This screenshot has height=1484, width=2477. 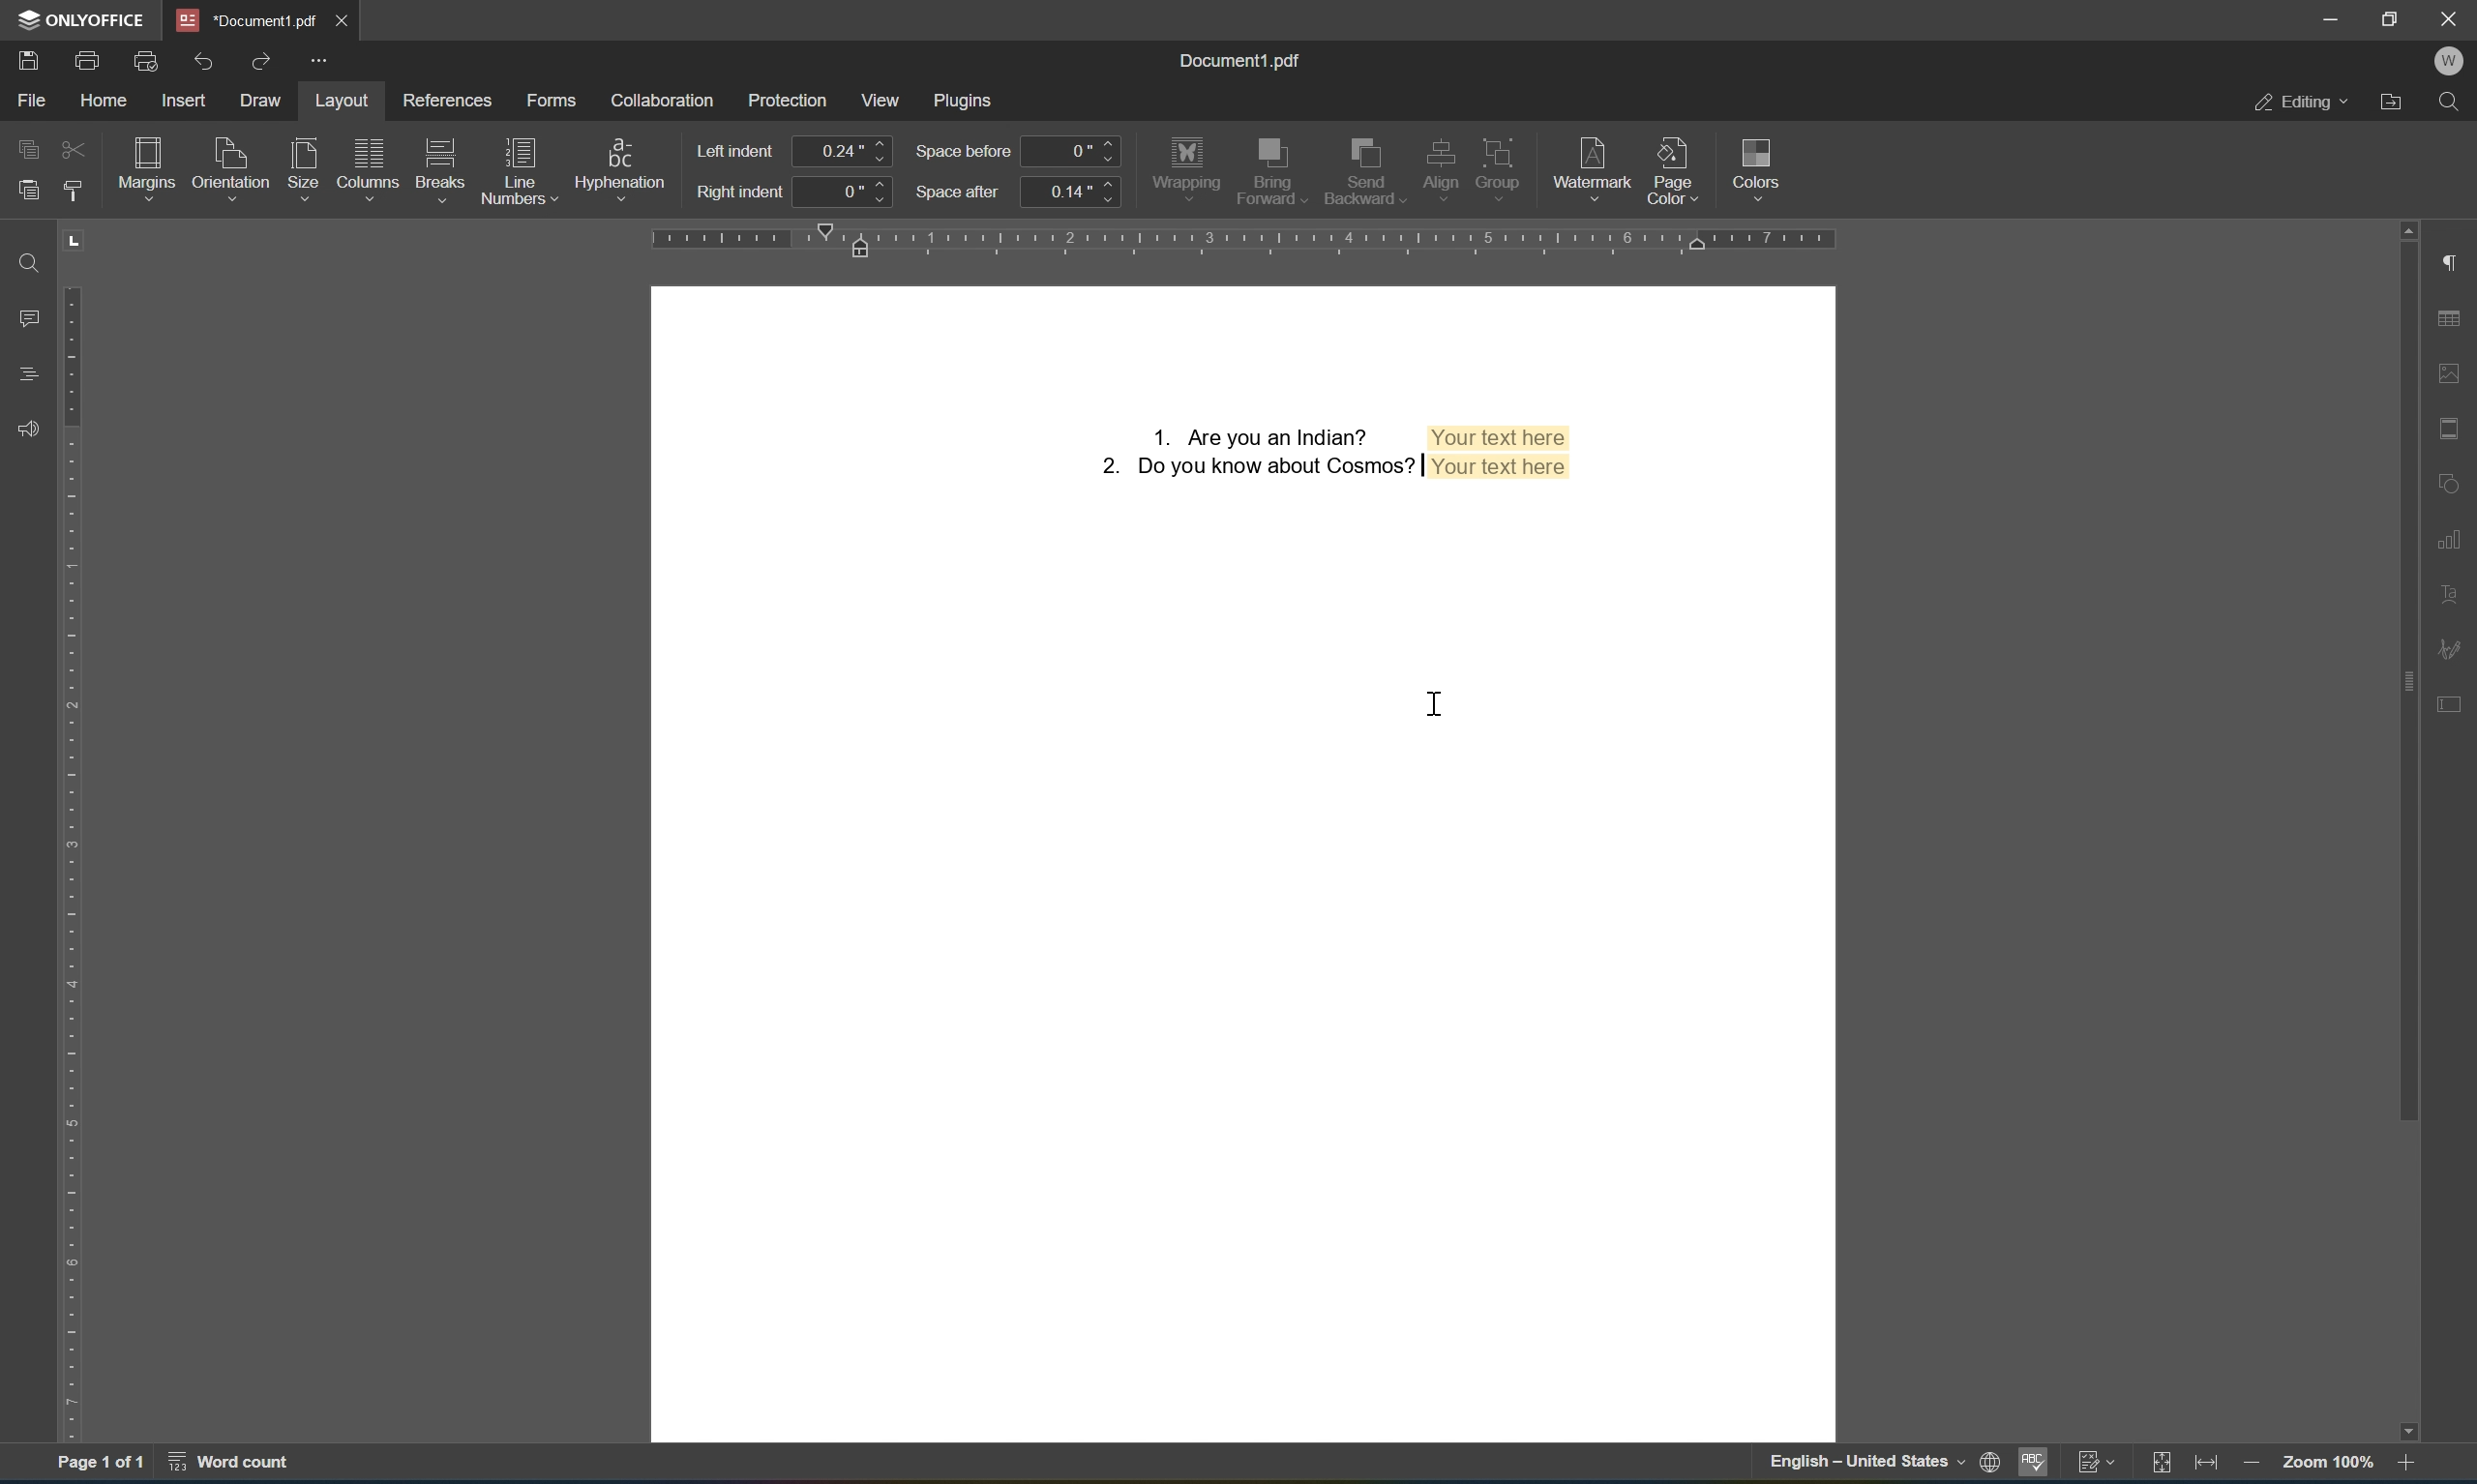 What do you see at coordinates (240, 1467) in the screenshot?
I see `word count` at bounding box center [240, 1467].